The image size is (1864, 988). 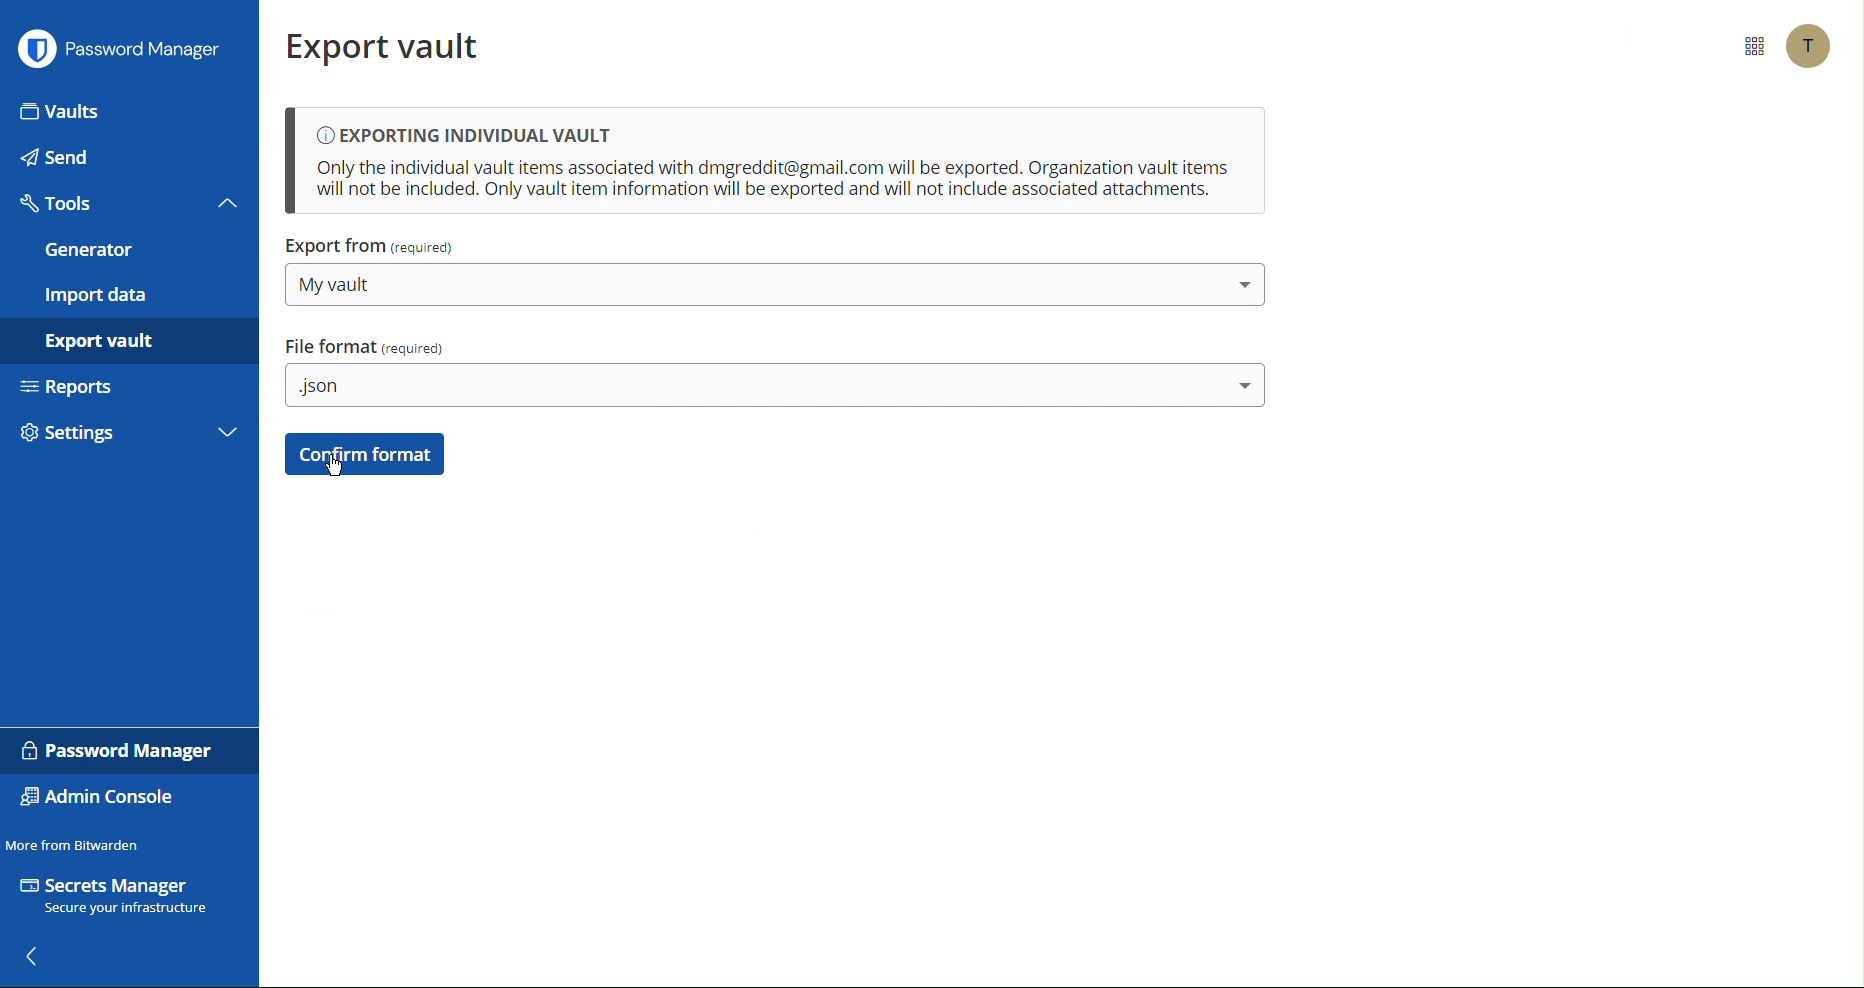 I want to click on Confirm Format, so click(x=367, y=454).